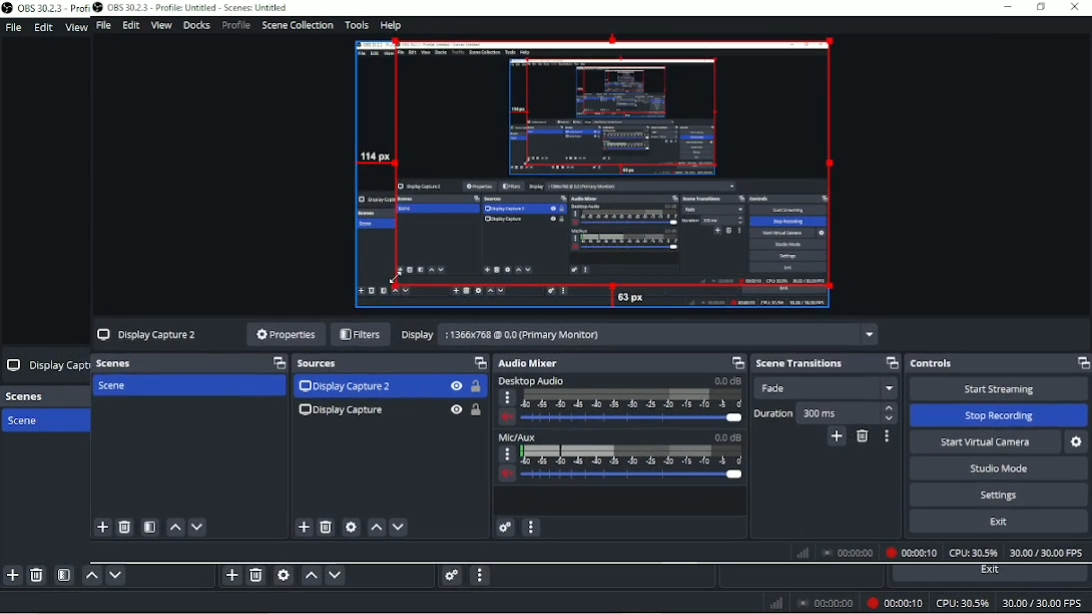 This screenshot has width=1092, height=614. Describe the element at coordinates (914, 551) in the screenshot. I see `00:00:10` at that location.